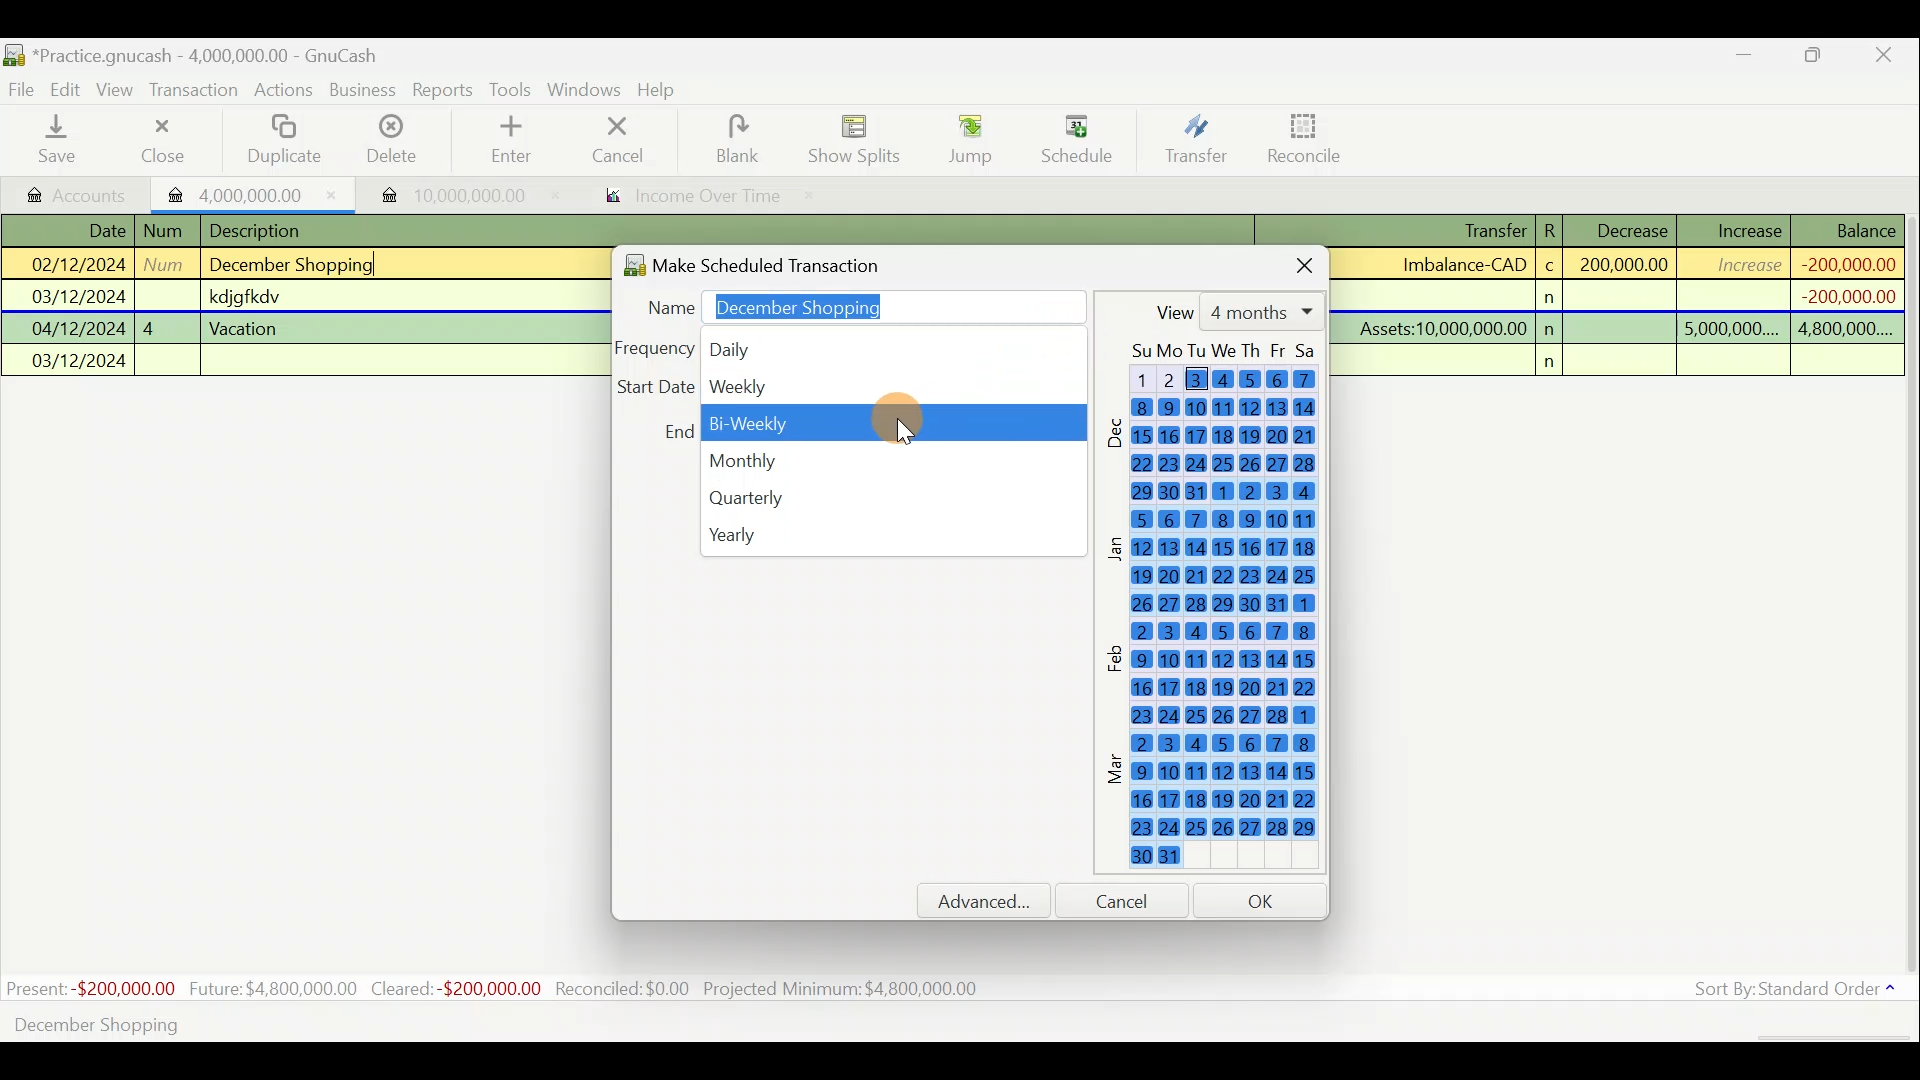  I want to click on Close, so click(161, 140).